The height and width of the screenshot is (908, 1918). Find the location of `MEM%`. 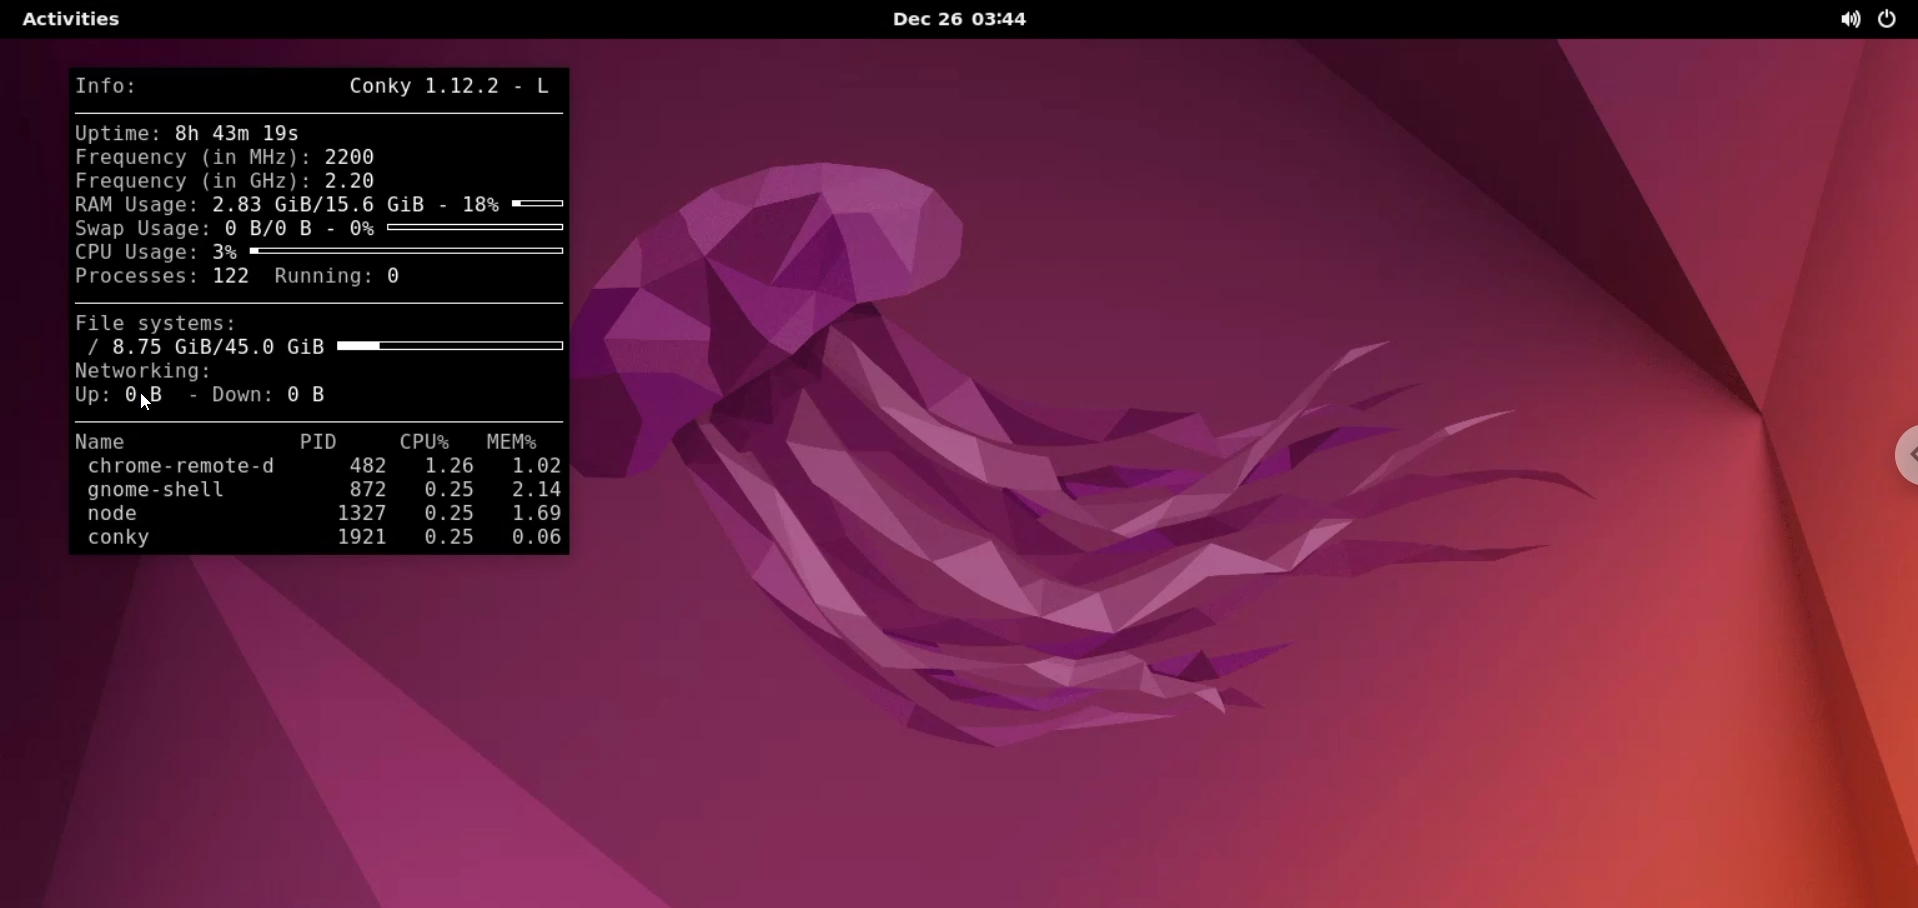

MEM% is located at coordinates (514, 442).